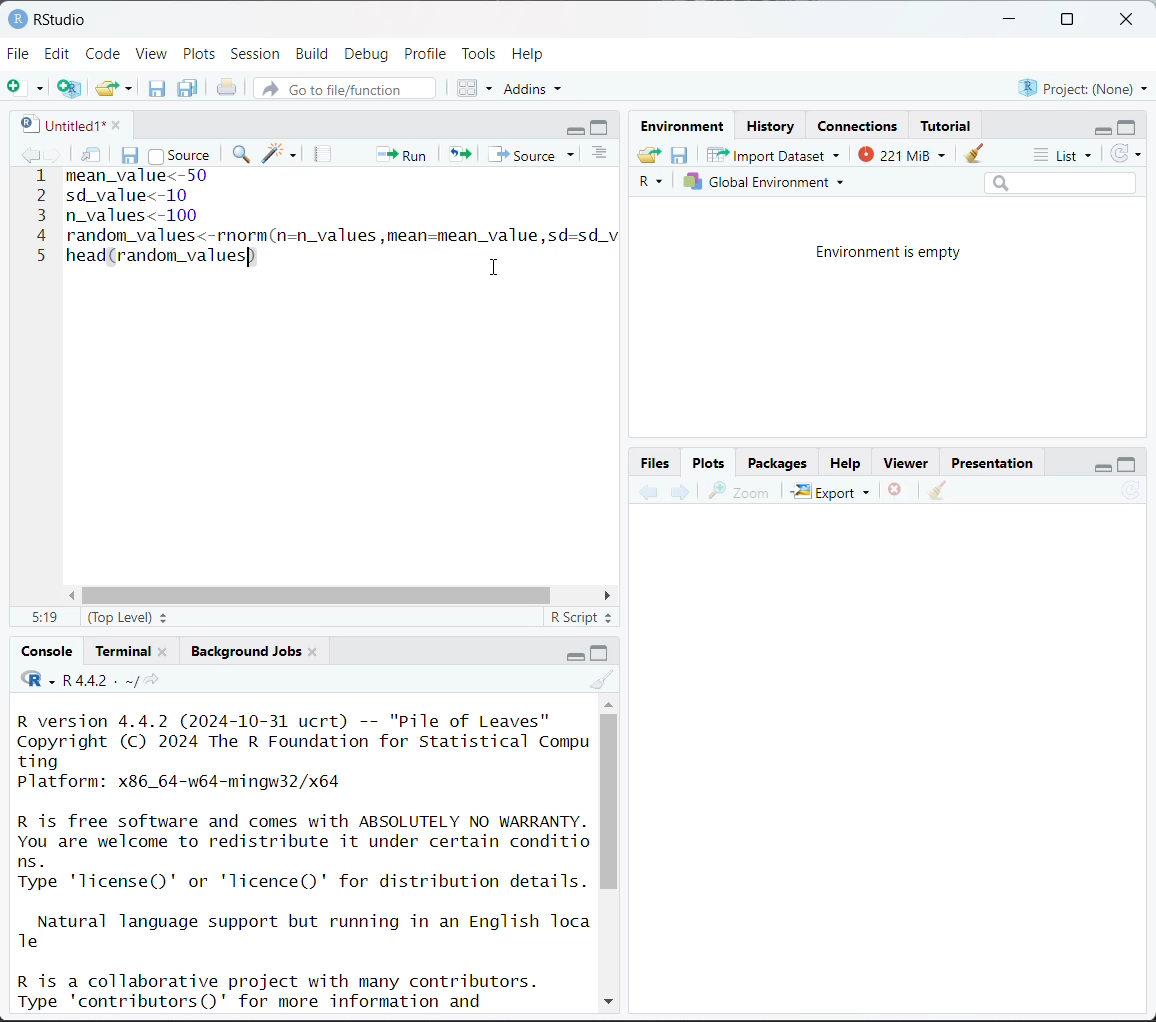  I want to click on vertical scroll bar, so click(609, 801).